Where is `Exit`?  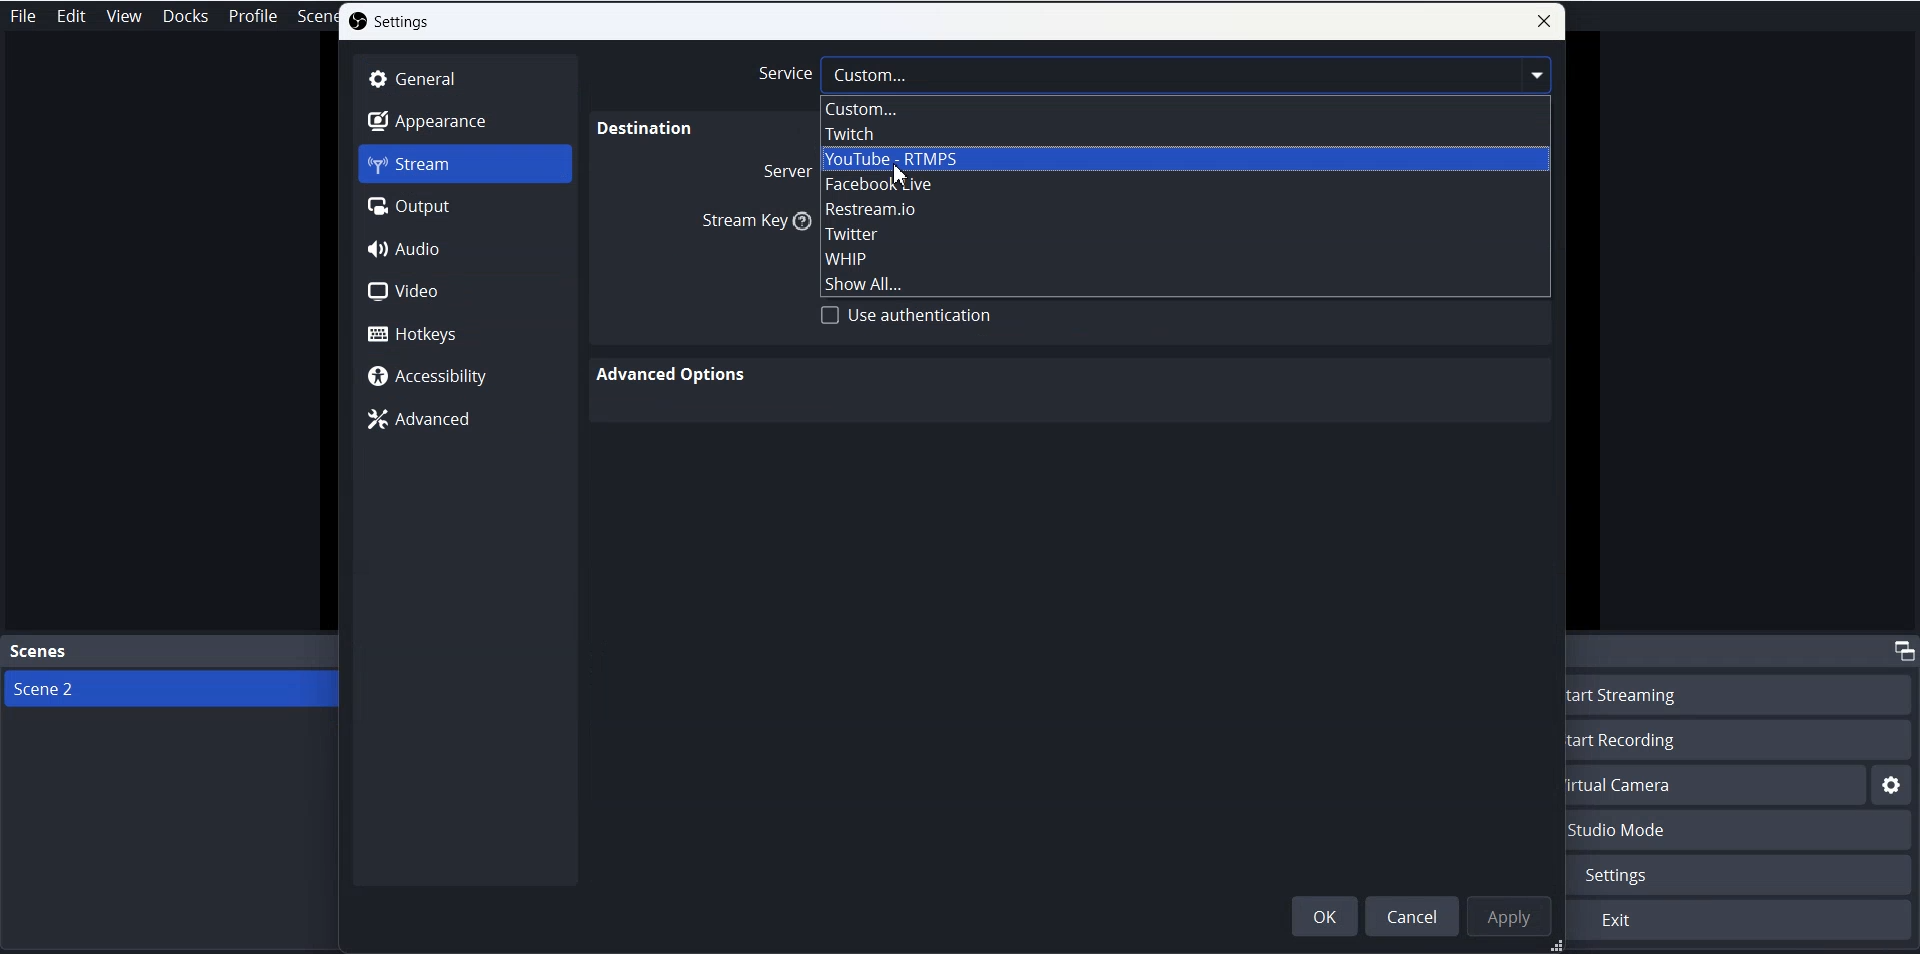
Exit is located at coordinates (1741, 921).